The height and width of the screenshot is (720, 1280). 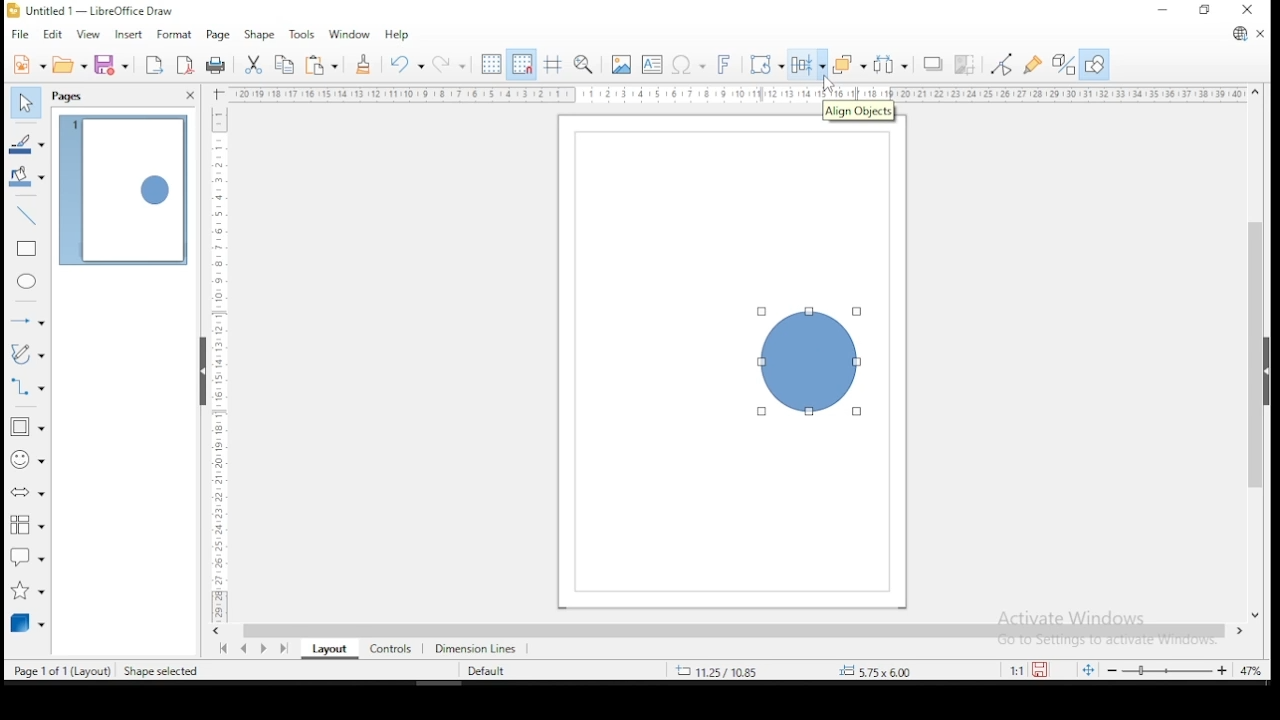 What do you see at coordinates (163, 672) in the screenshot?
I see `shape selected` at bounding box center [163, 672].